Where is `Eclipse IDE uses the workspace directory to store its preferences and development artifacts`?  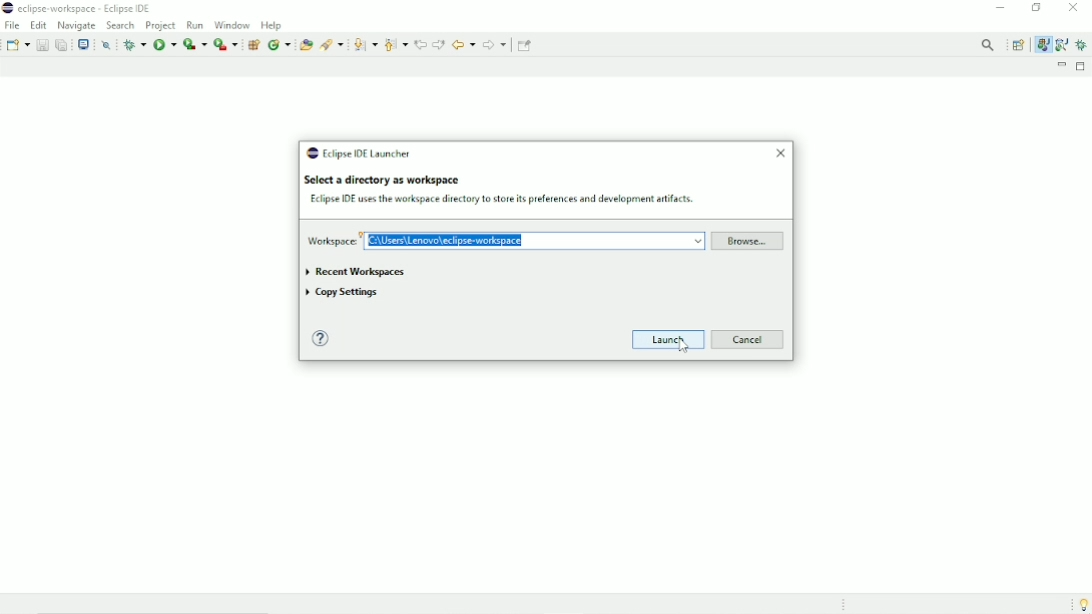
Eclipse IDE uses the workspace directory to store its preferences and development artifacts is located at coordinates (502, 199).